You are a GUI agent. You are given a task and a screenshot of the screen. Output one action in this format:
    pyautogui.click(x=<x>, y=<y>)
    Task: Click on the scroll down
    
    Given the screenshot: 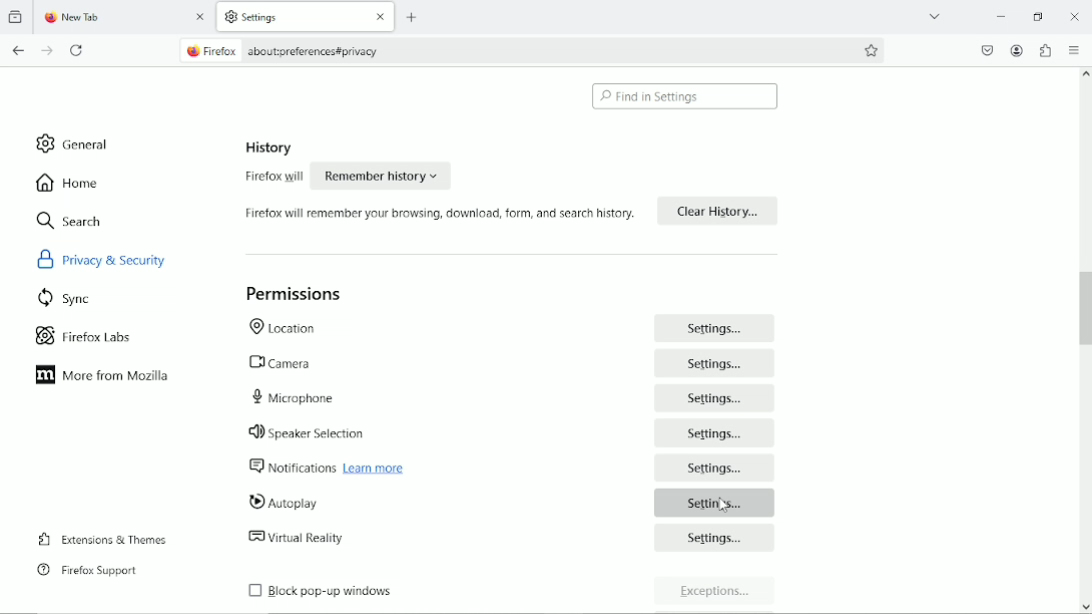 What is the action you would take?
    pyautogui.click(x=1081, y=606)
    